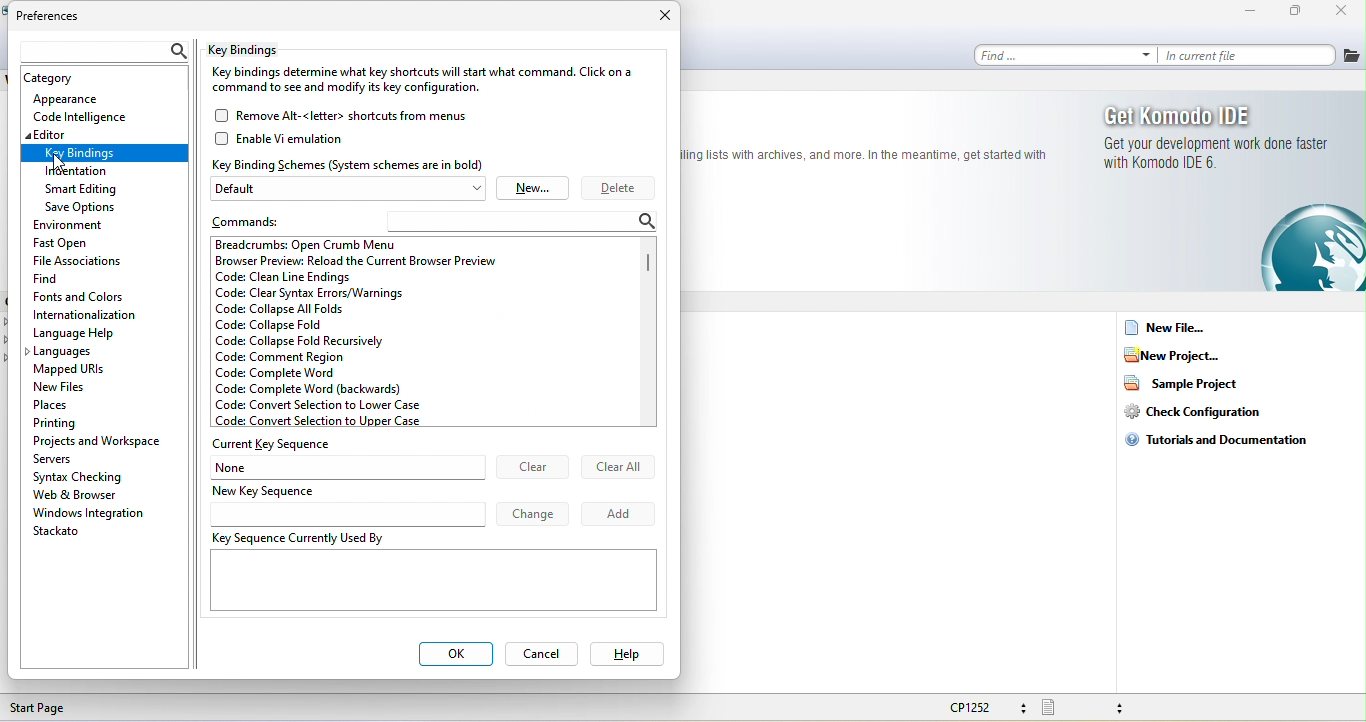  Describe the element at coordinates (67, 242) in the screenshot. I see `fast open` at that location.